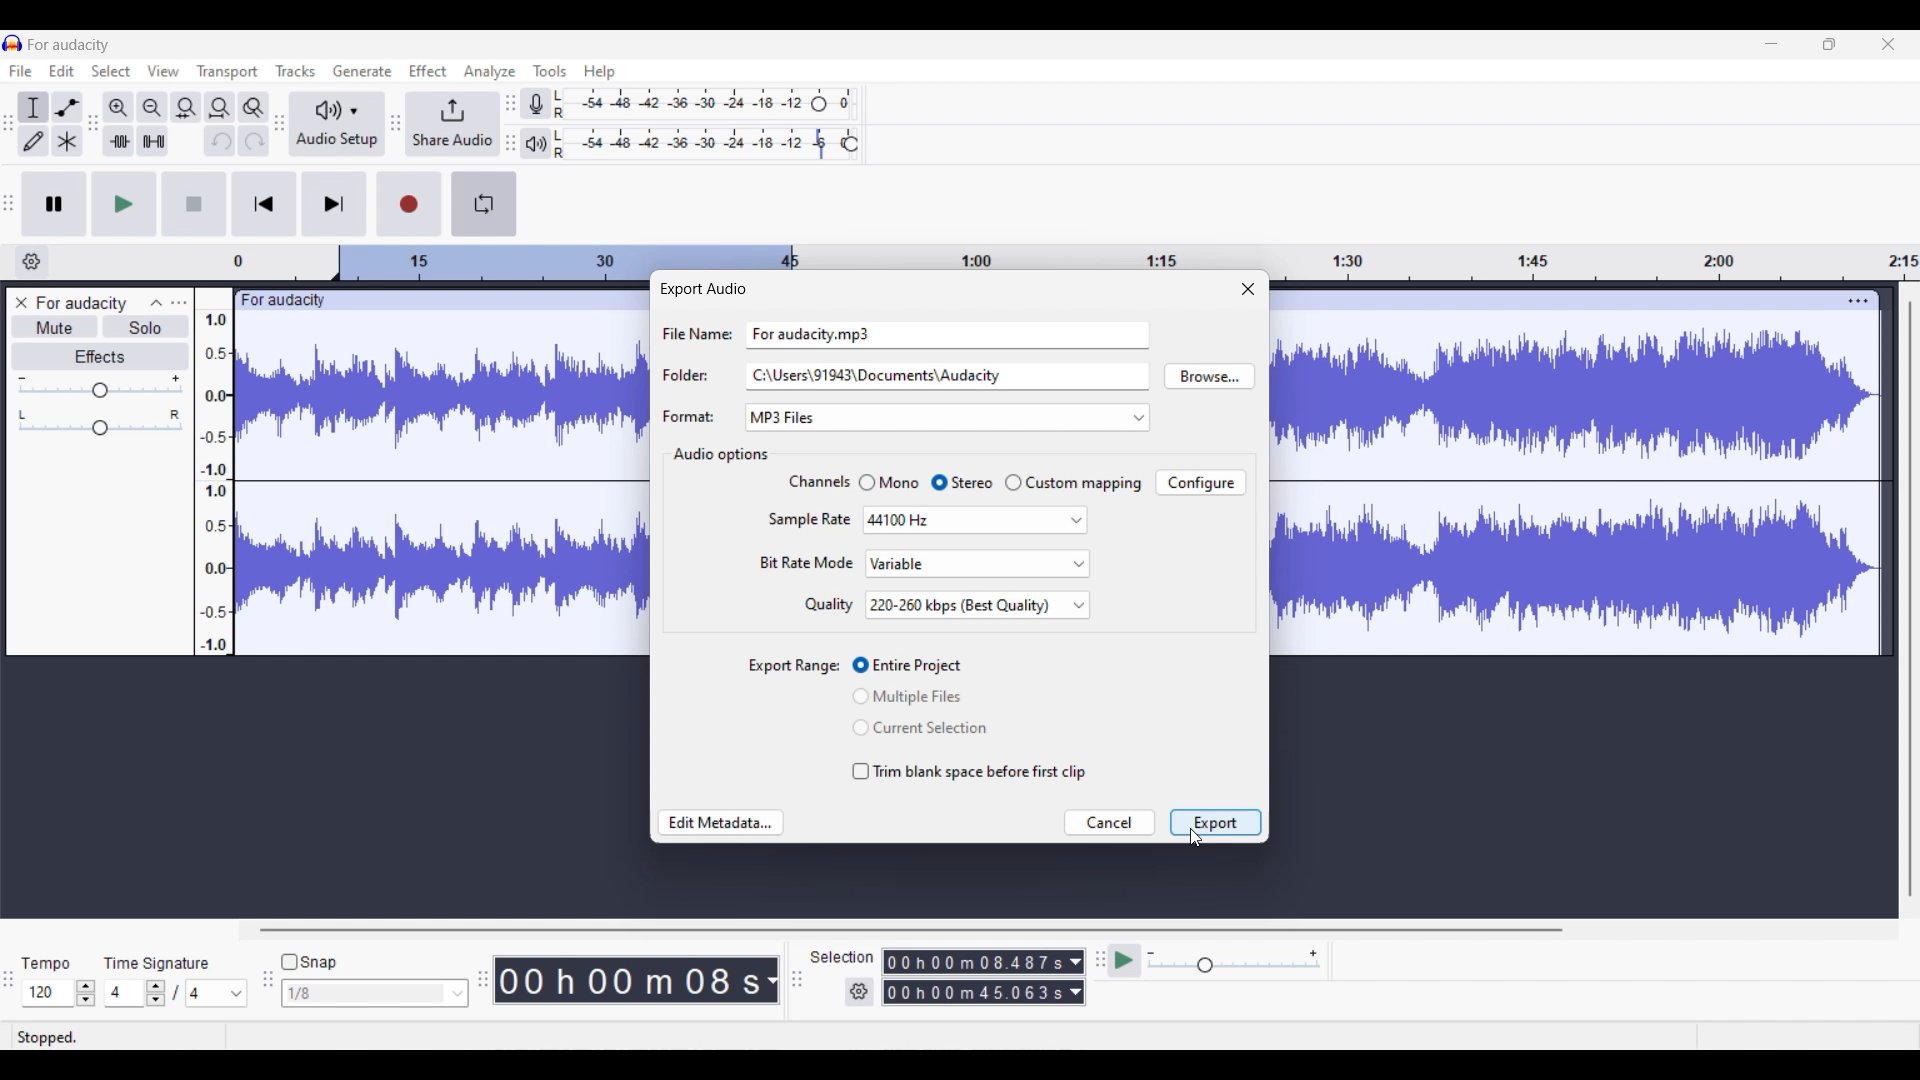 This screenshot has width=1920, height=1080. I want to click on Tempo options, so click(45, 992).